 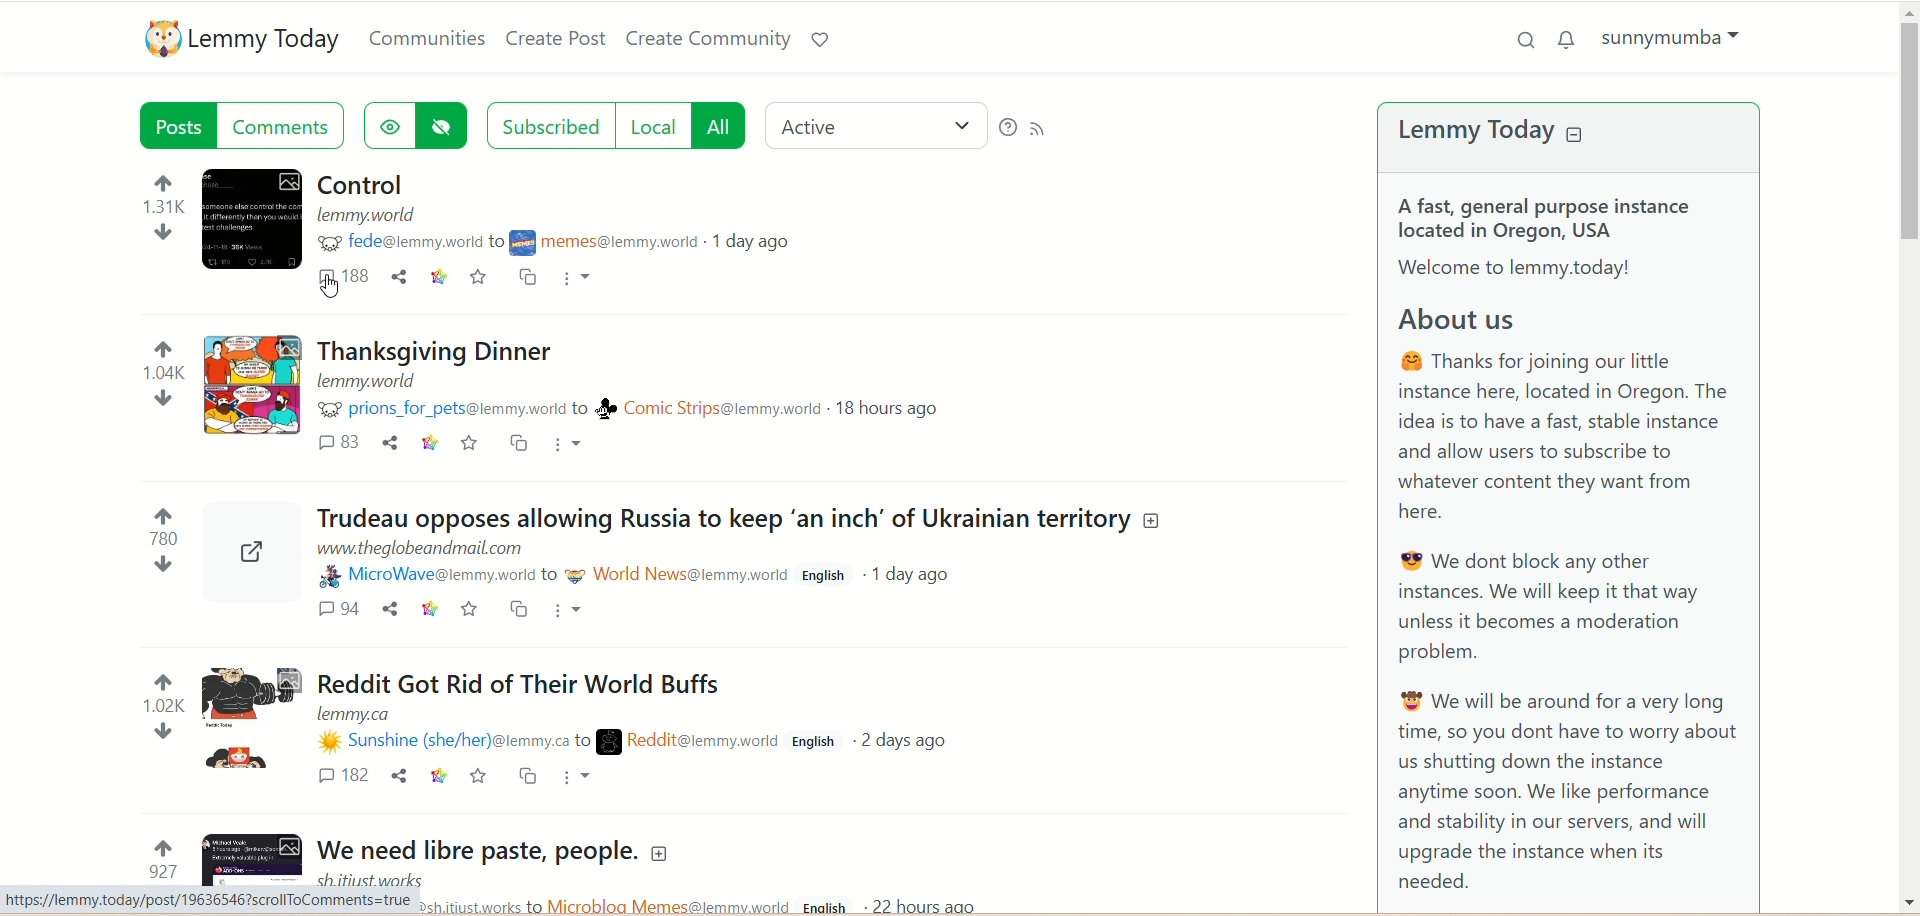 What do you see at coordinates (285, 124) in the screenshot?
I see `comment` at bounding box center [285, 124].